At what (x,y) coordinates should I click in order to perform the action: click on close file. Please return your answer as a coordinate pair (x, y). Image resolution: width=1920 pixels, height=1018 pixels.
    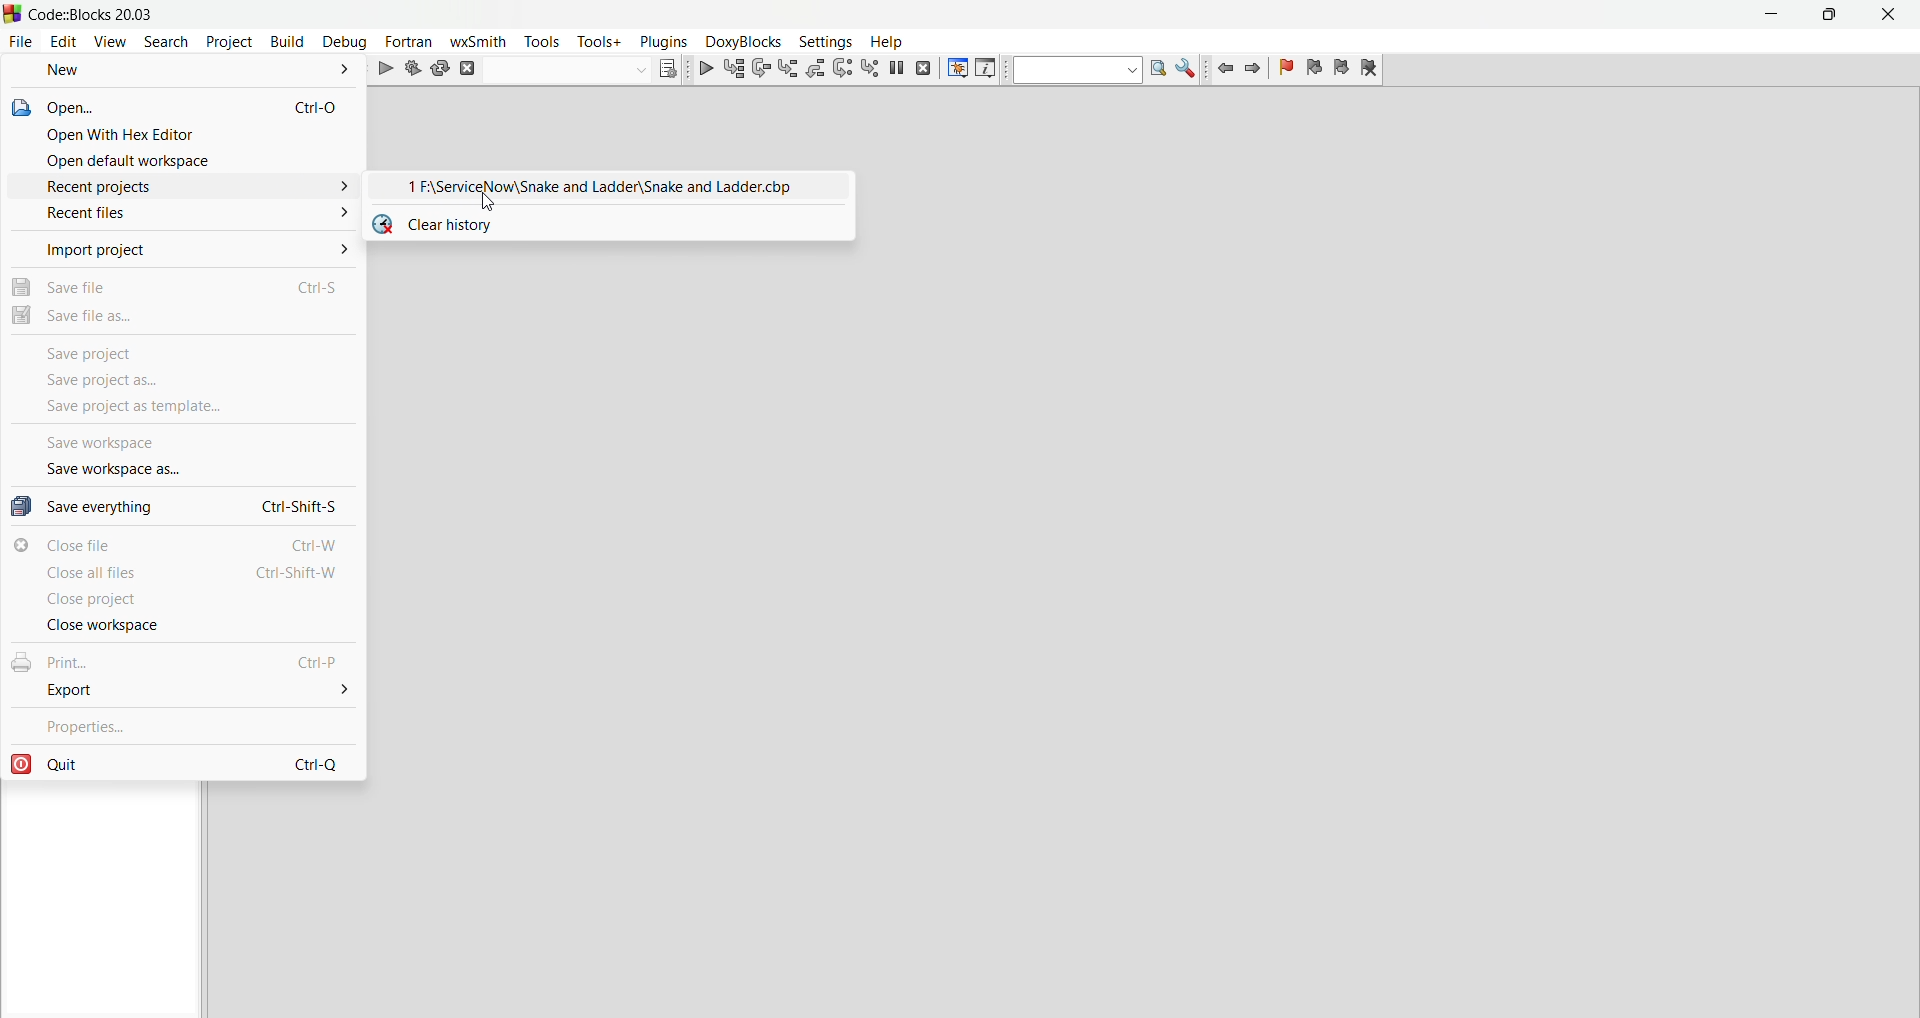
    Looking at the image, I should click on (184, 543).